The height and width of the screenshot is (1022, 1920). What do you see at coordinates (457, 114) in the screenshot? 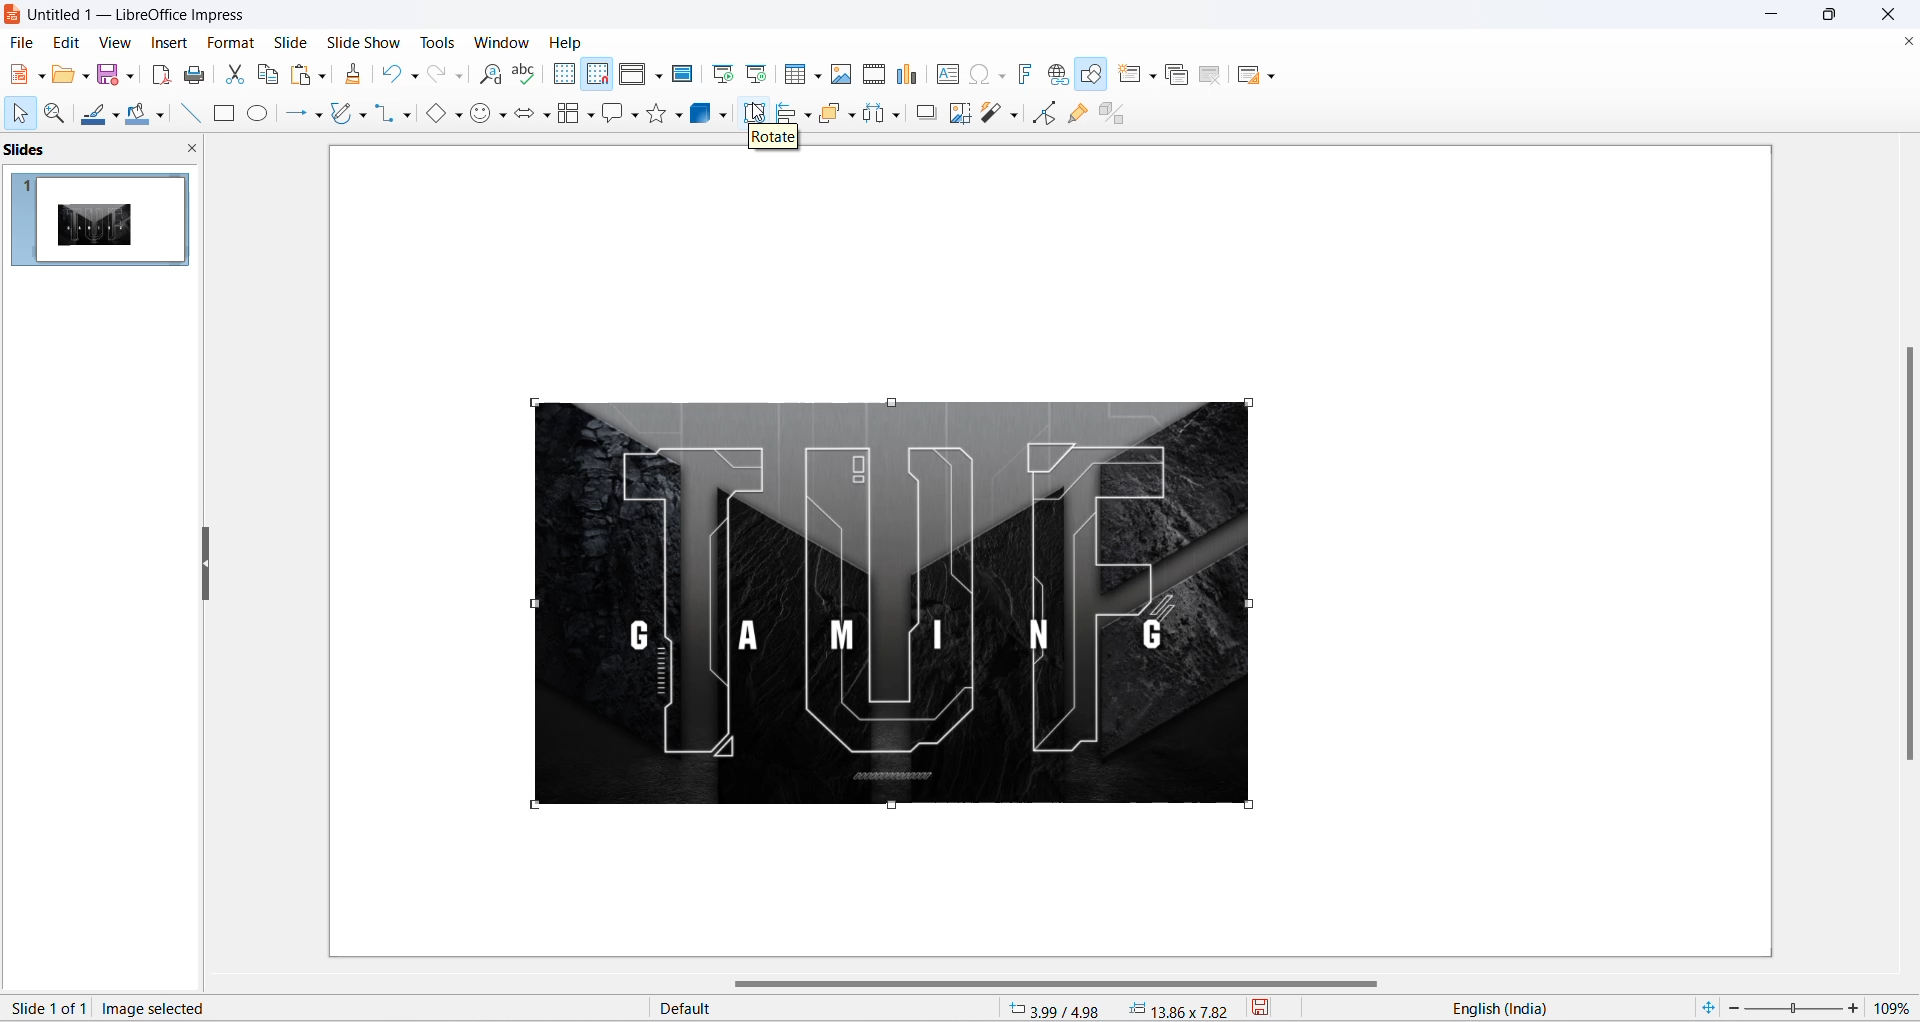
I see `basic shapes options` at bounding box center [457, 114].